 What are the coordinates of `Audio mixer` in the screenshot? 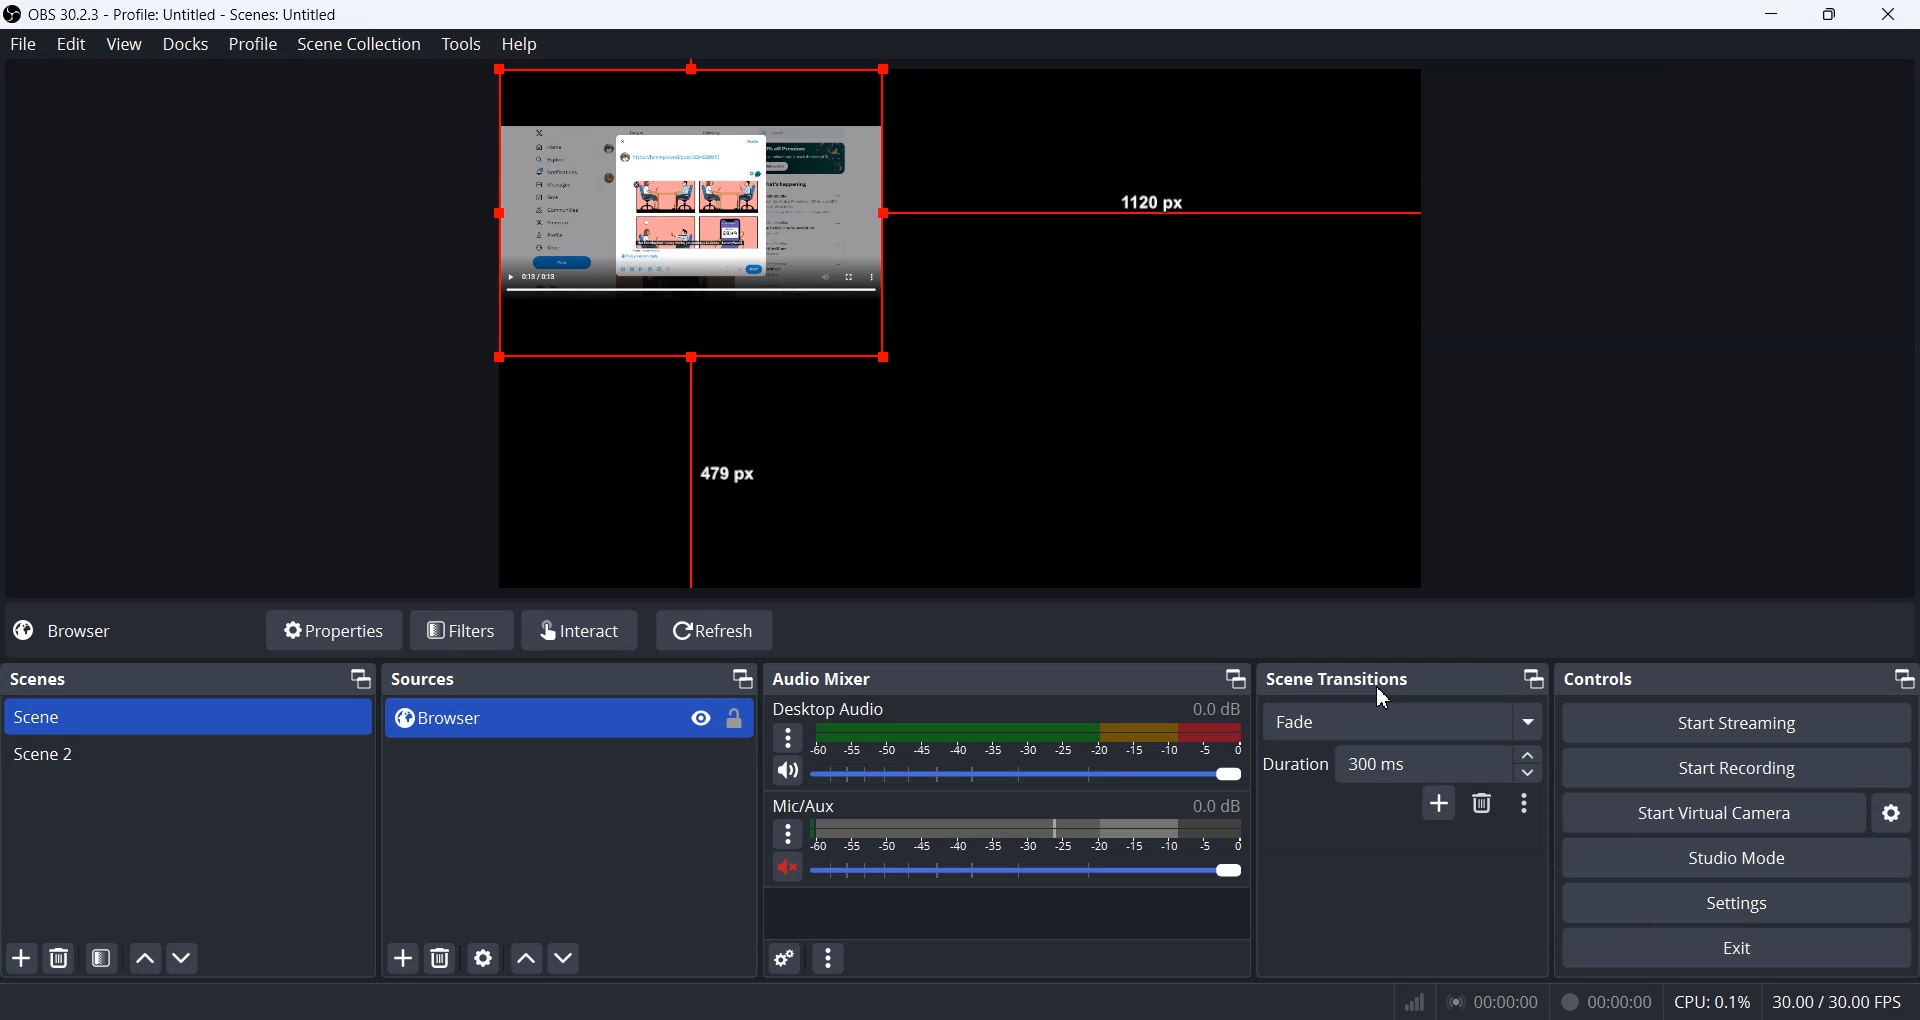 It's located at (872, 676).